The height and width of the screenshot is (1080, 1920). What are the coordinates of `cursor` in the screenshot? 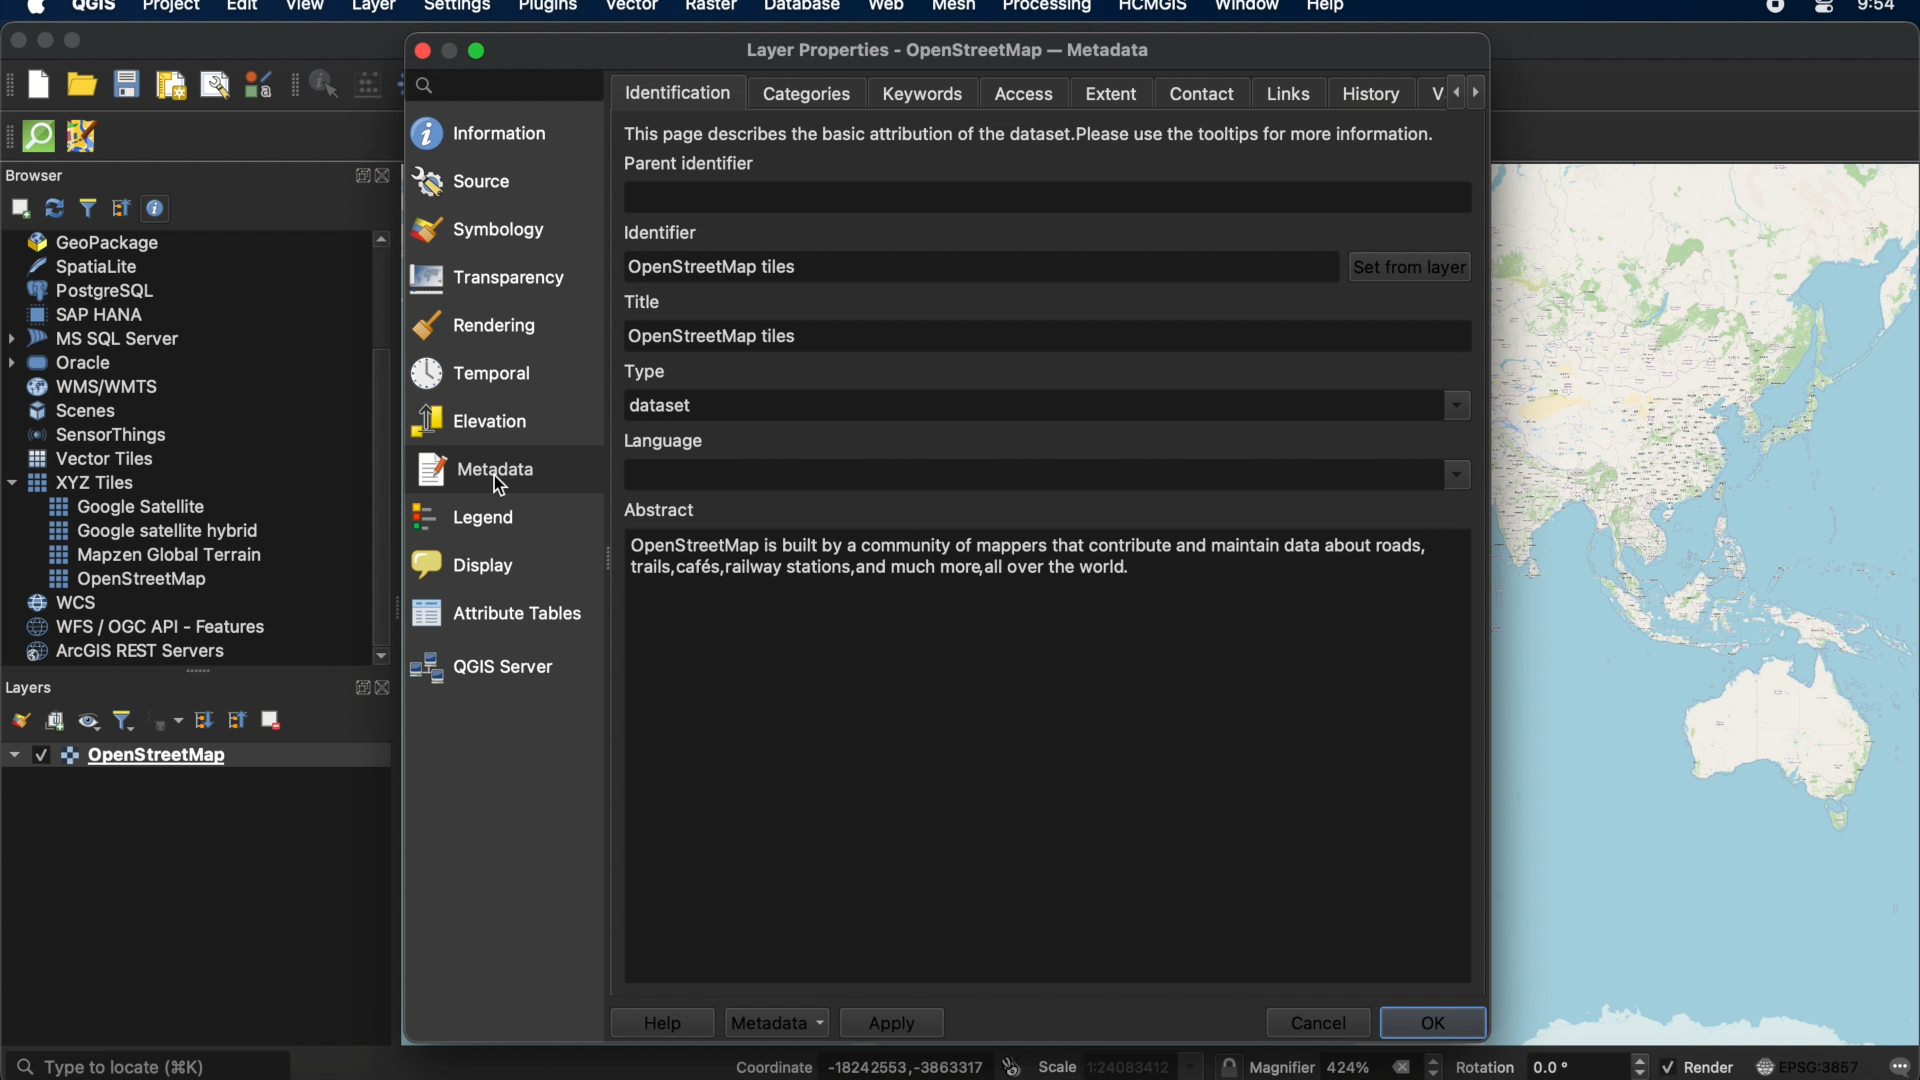 It's located at (500, 484).